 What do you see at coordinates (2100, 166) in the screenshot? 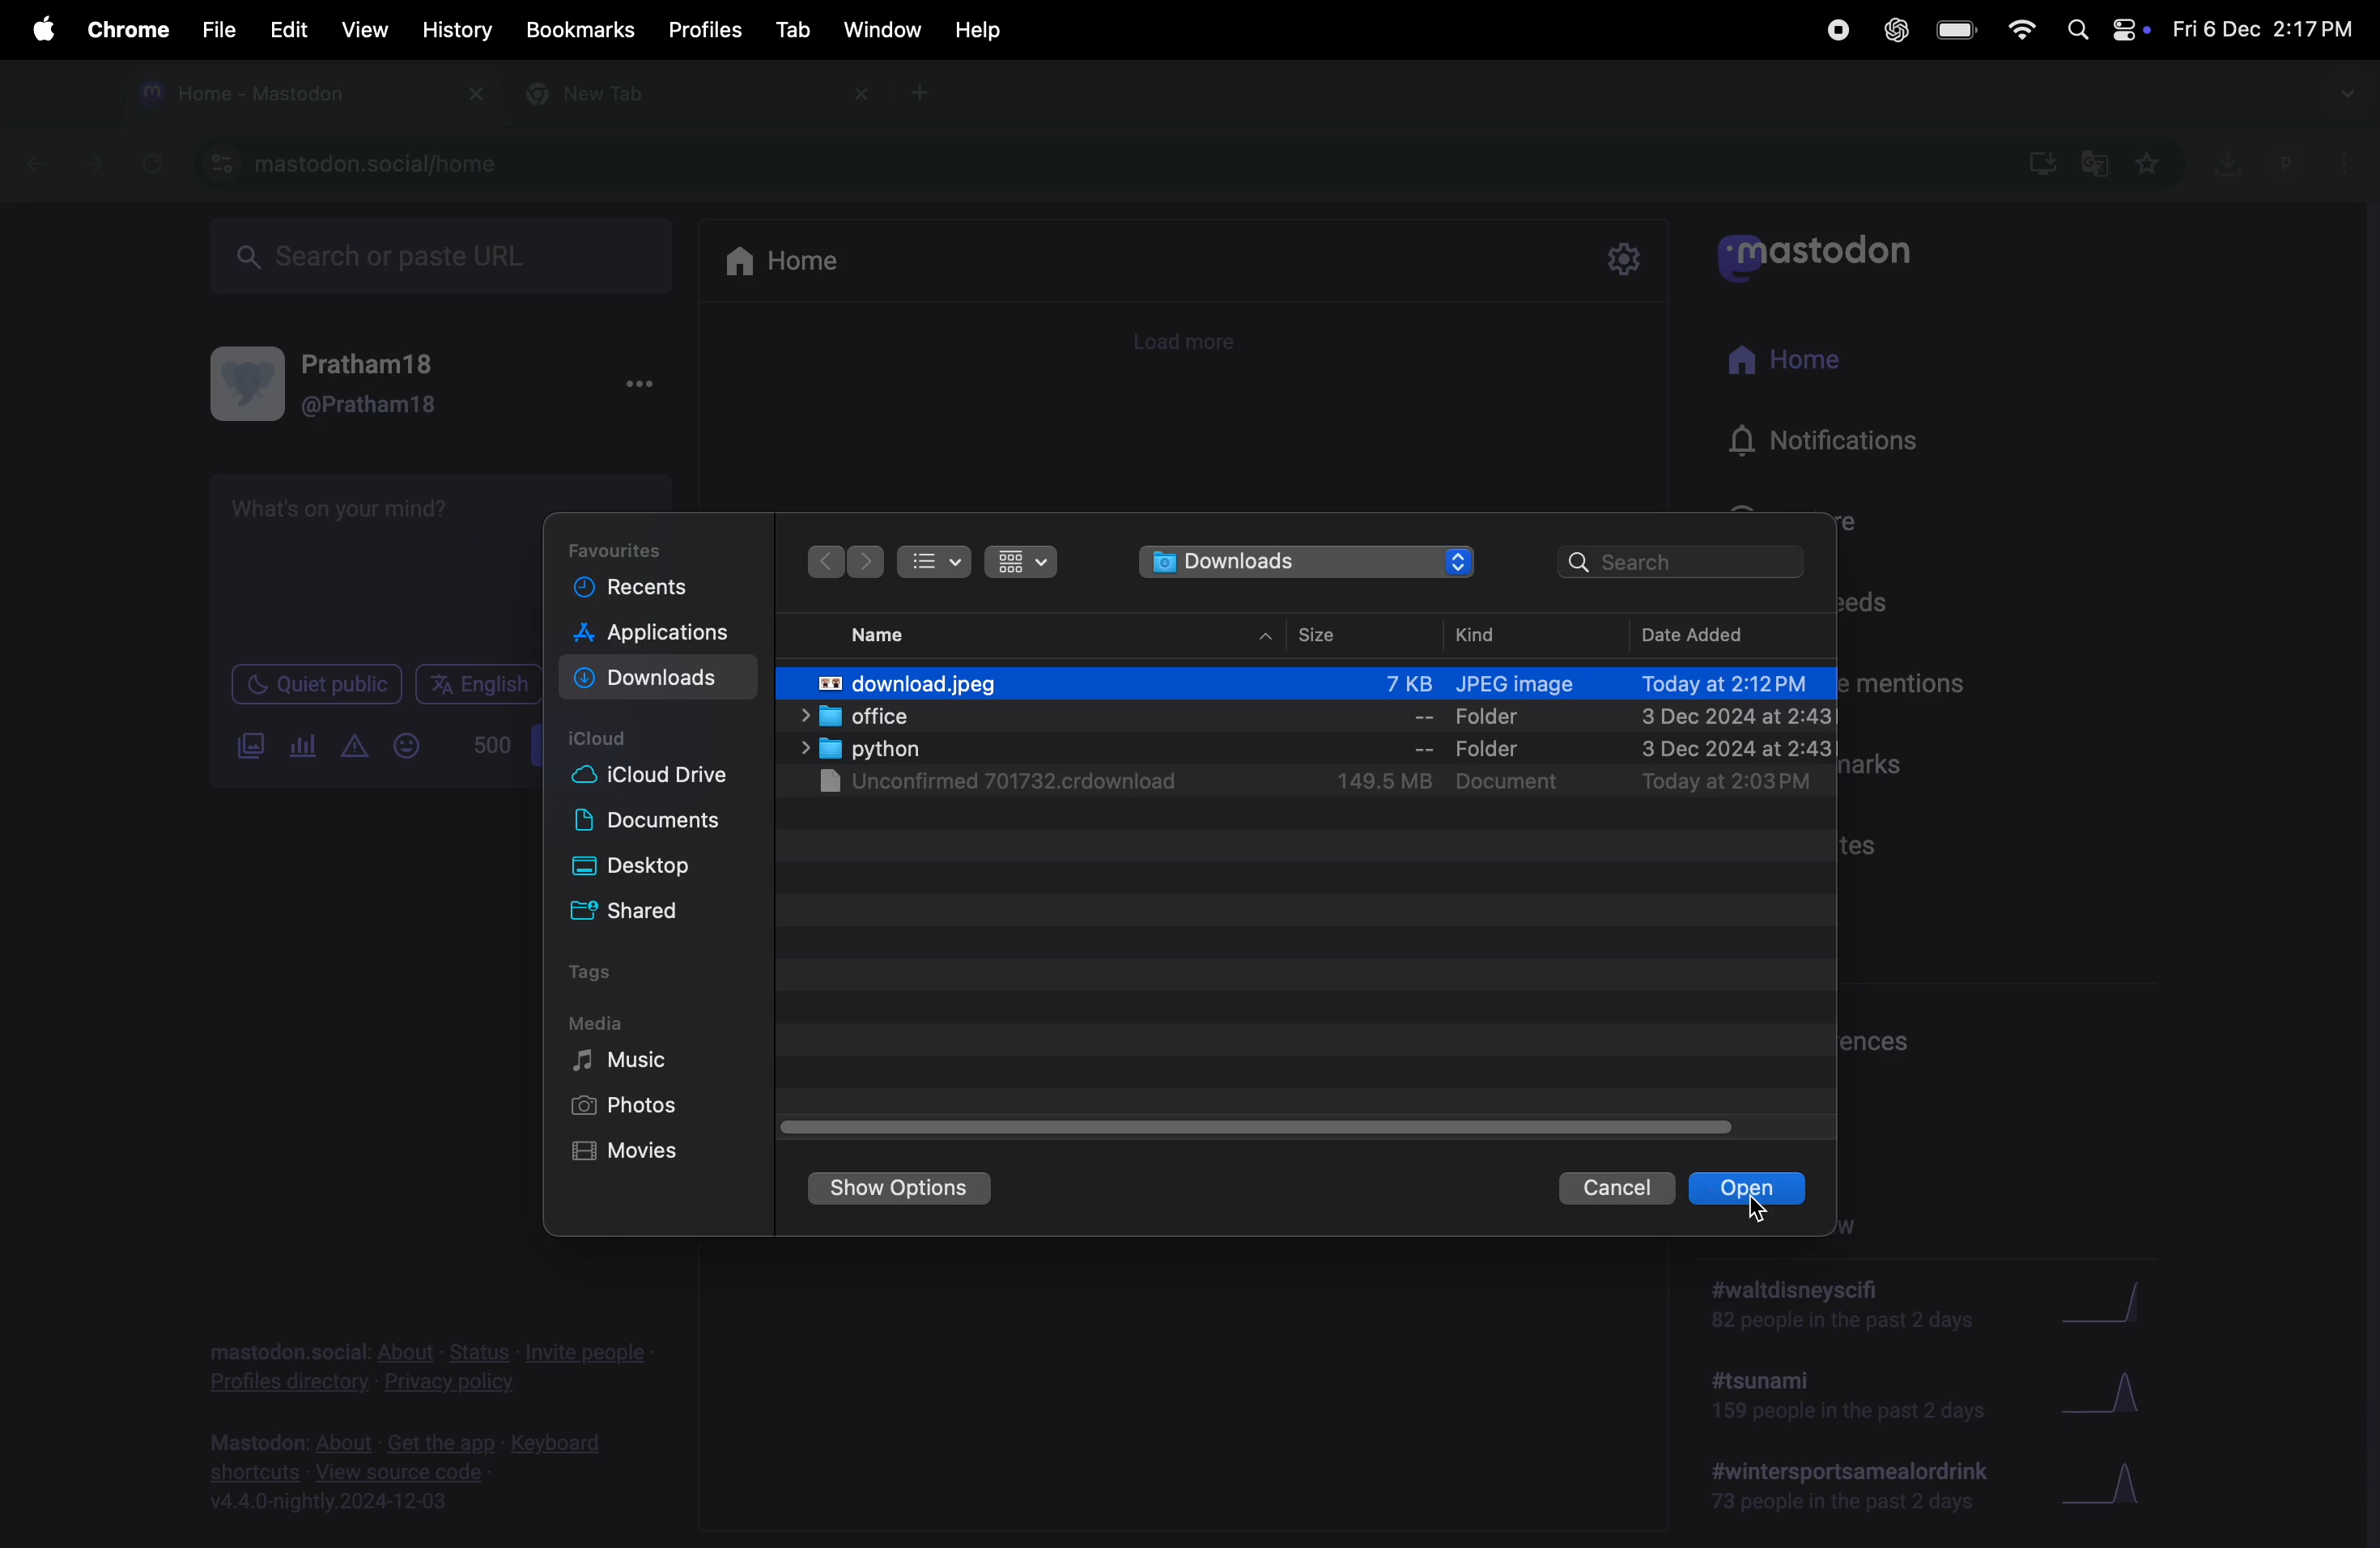
I see `translate` at bounding box center [2100, 166].